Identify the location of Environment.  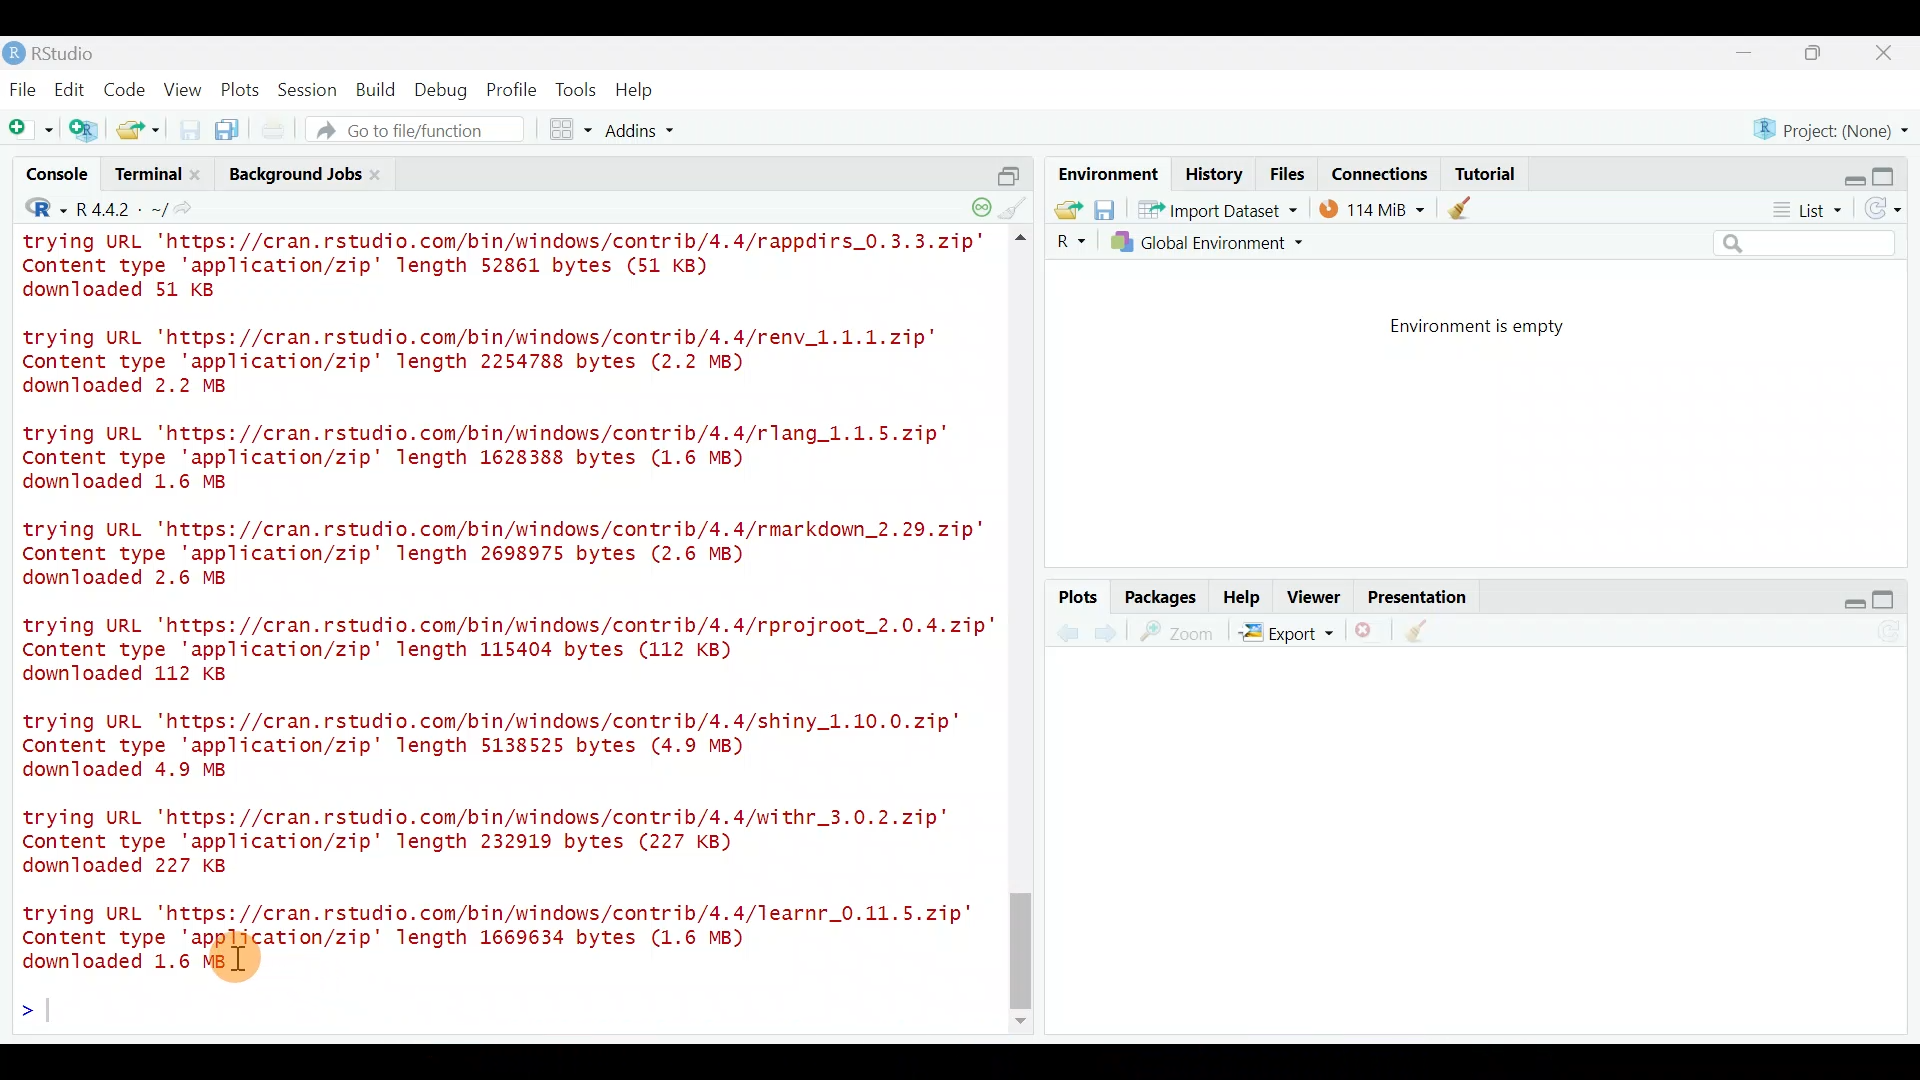
(1105, 173).